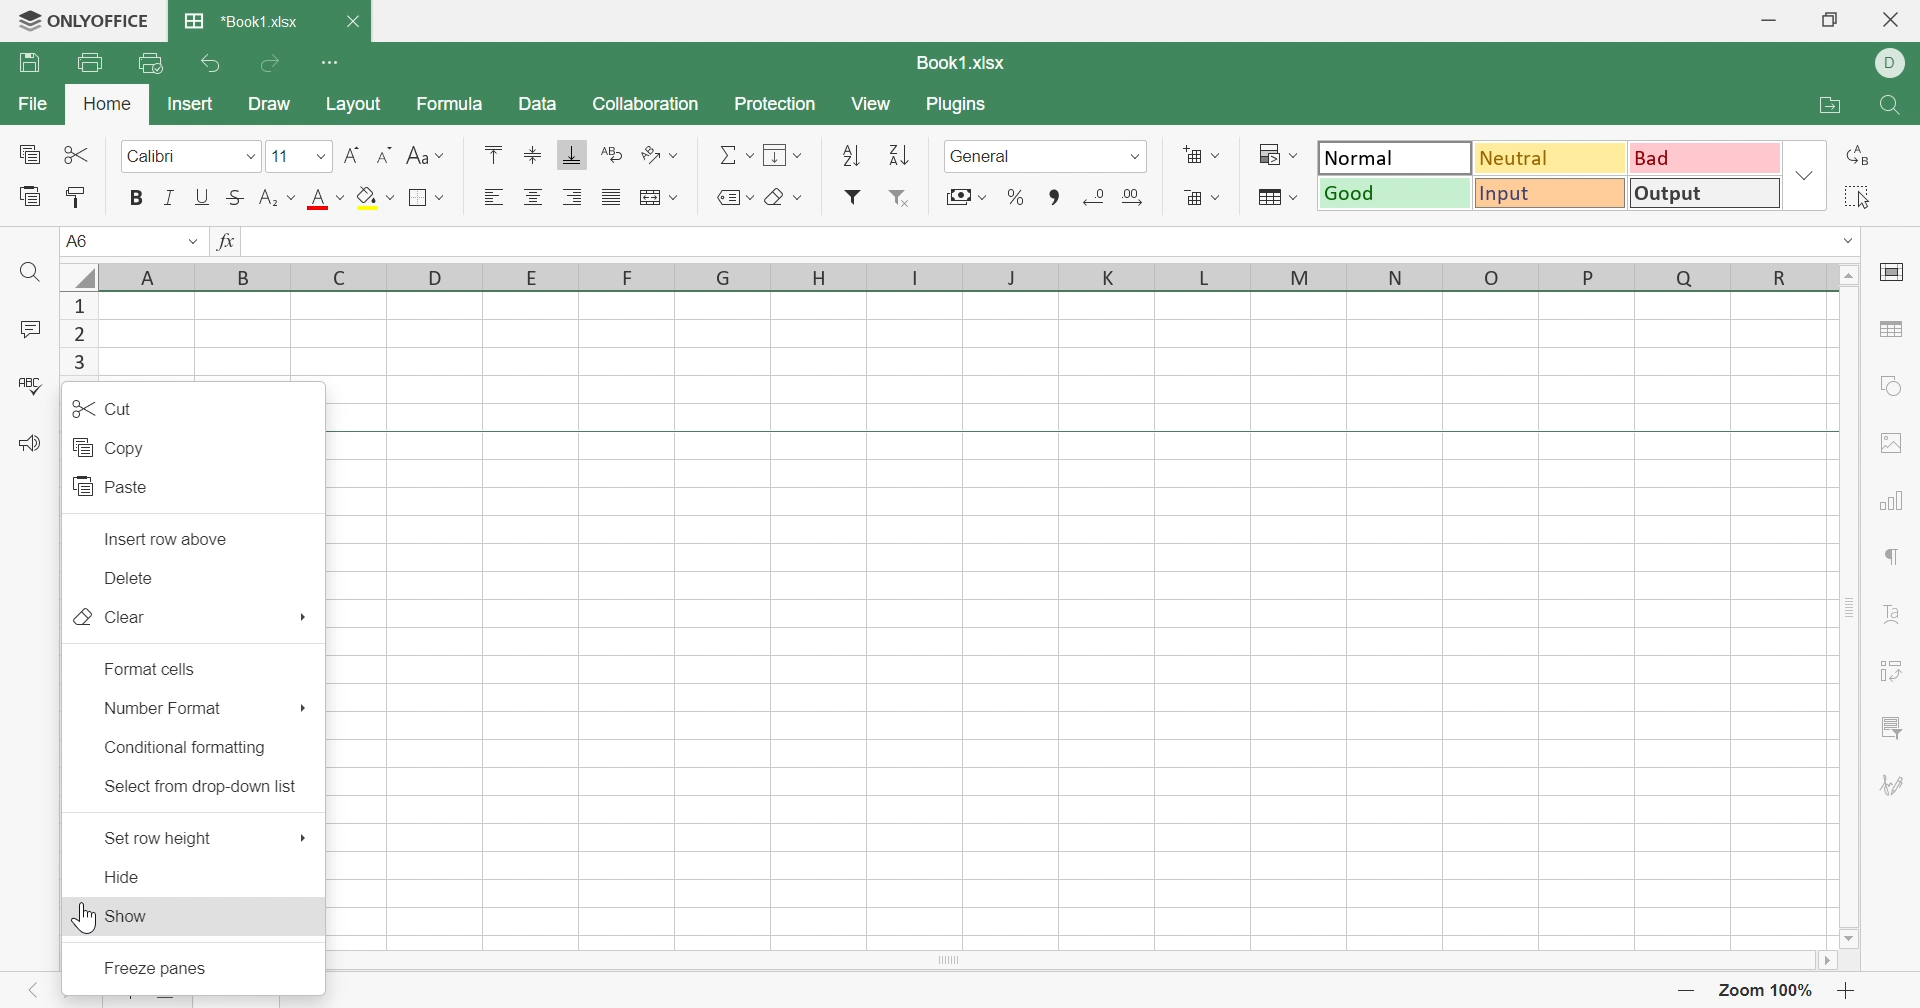  What do you see at coordinates (873, 99) in the screenshot?
I see `View` at bounding box center [873, 99].